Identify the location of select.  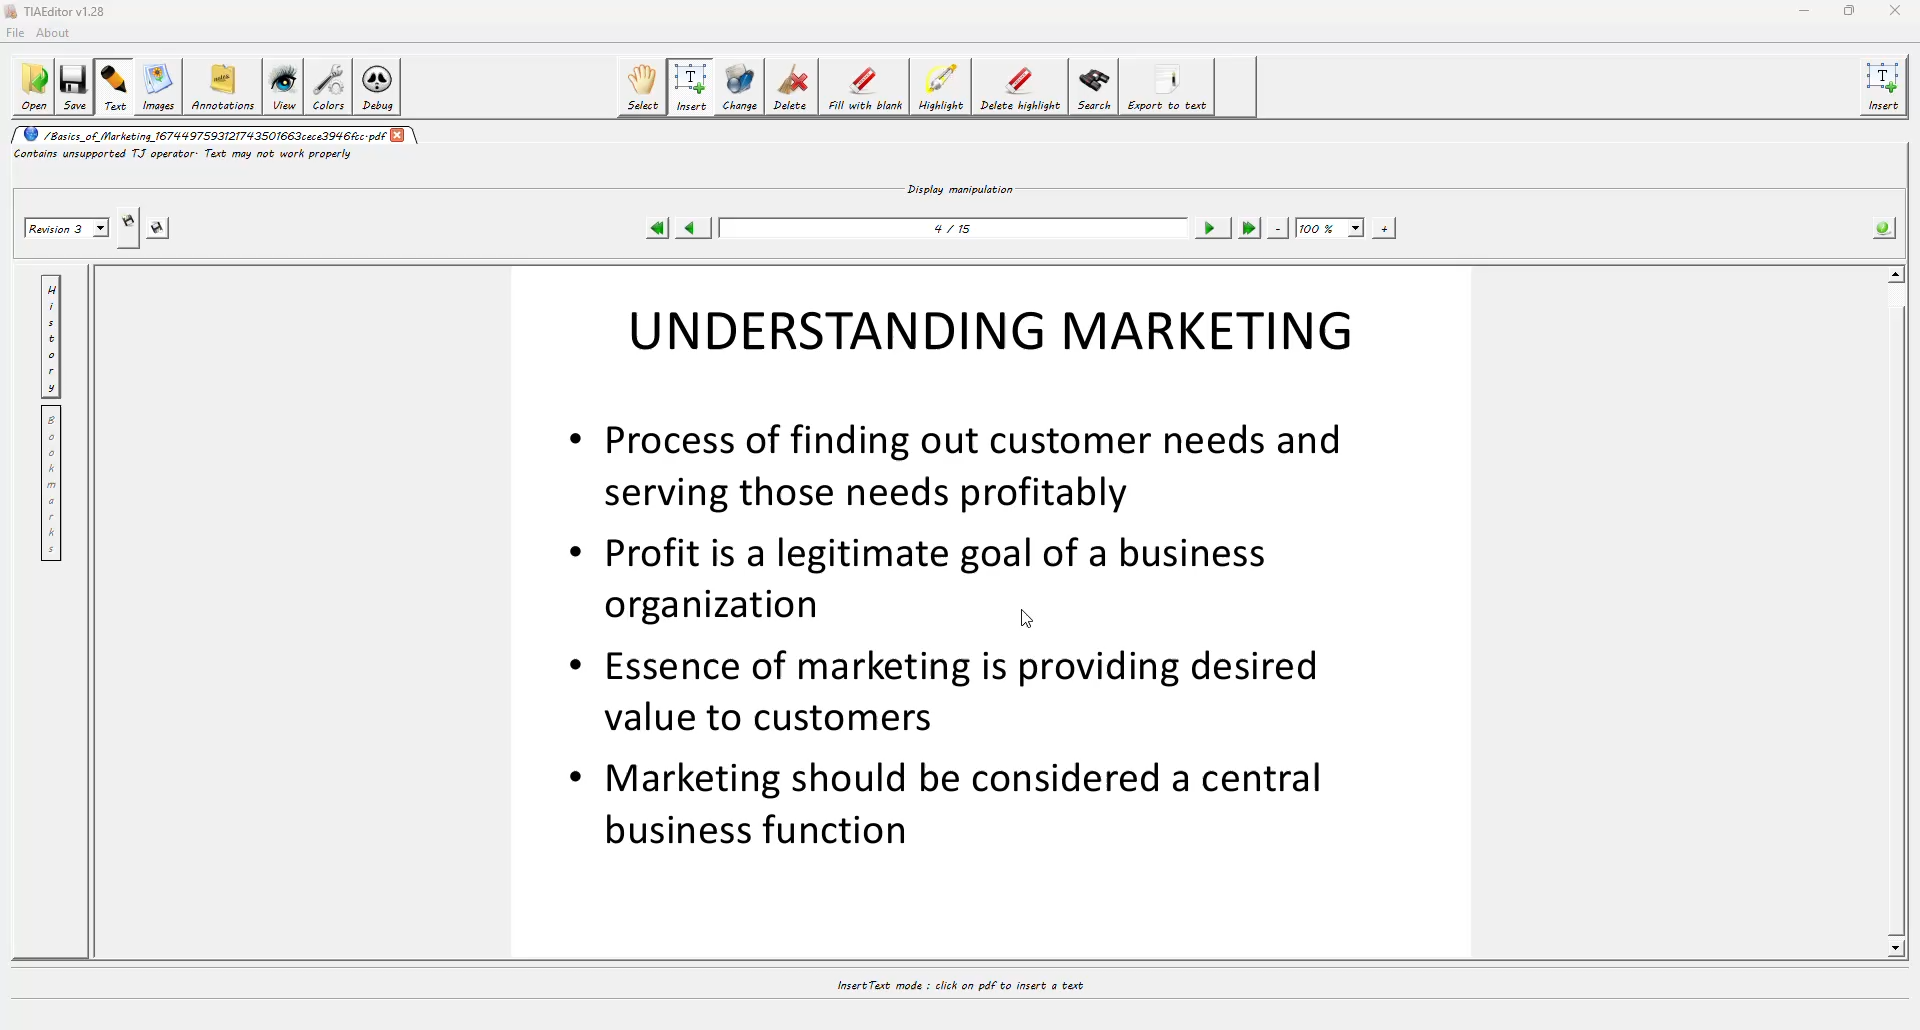
(644, 85).